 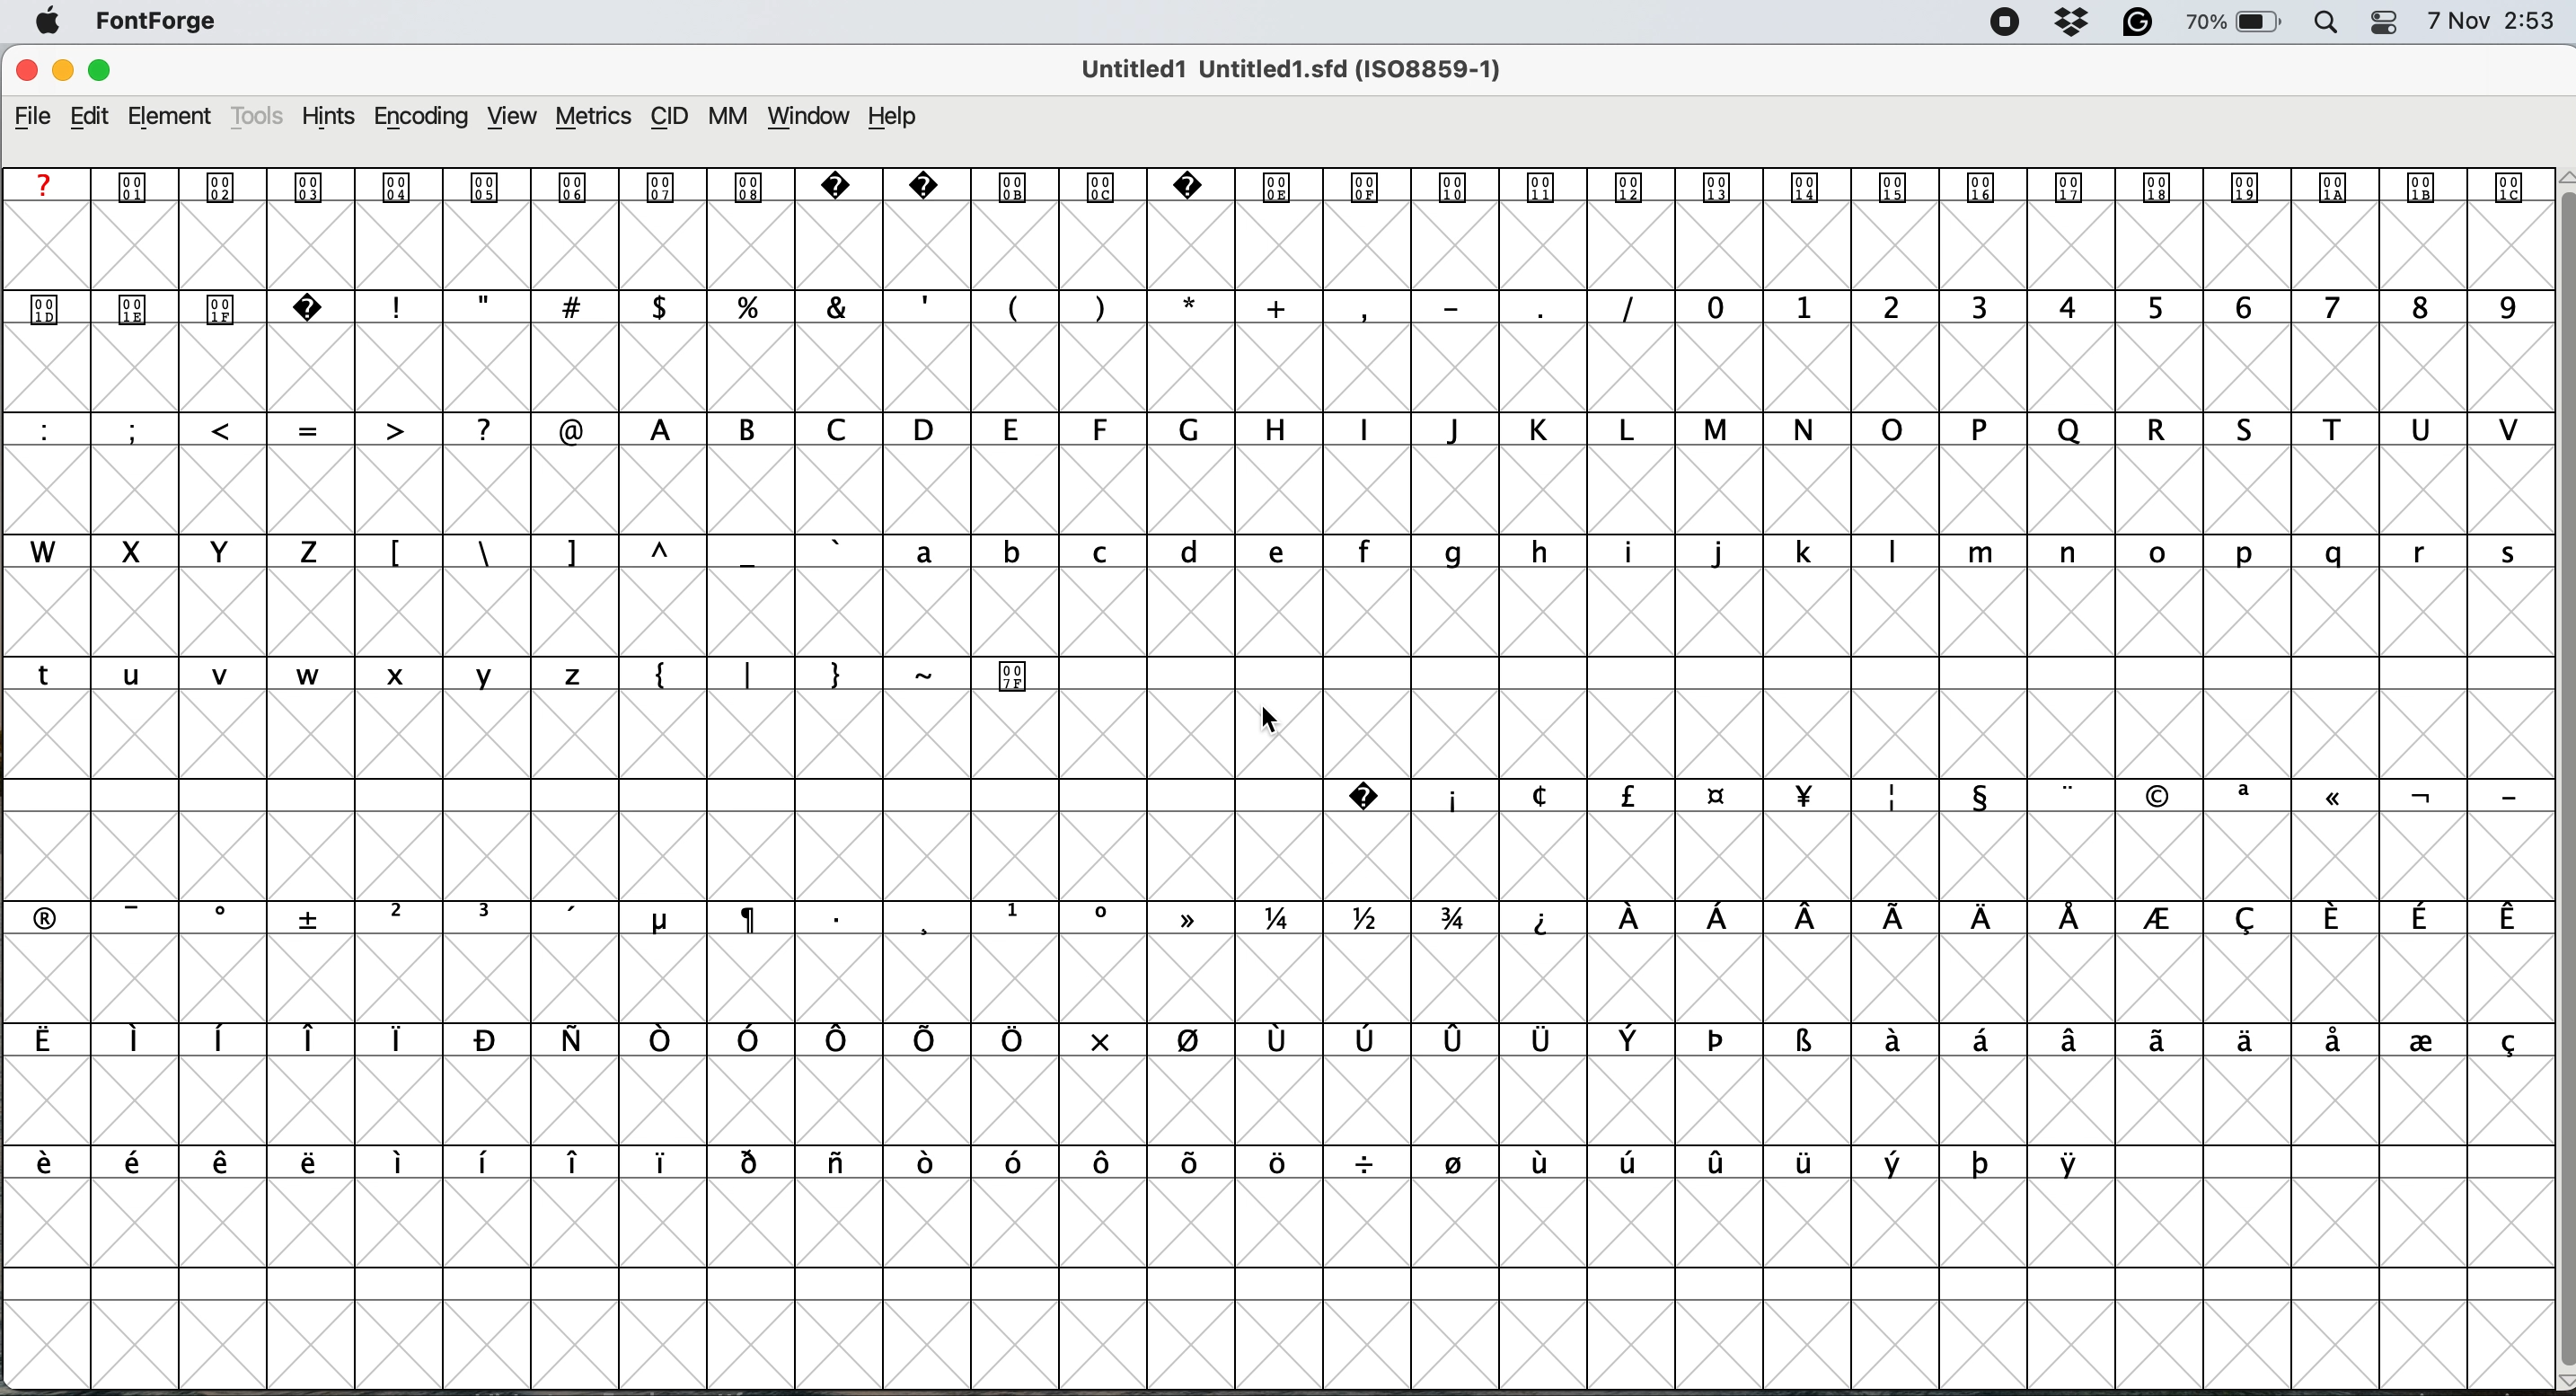 I want to click on cid, so click(x=672, y=118).